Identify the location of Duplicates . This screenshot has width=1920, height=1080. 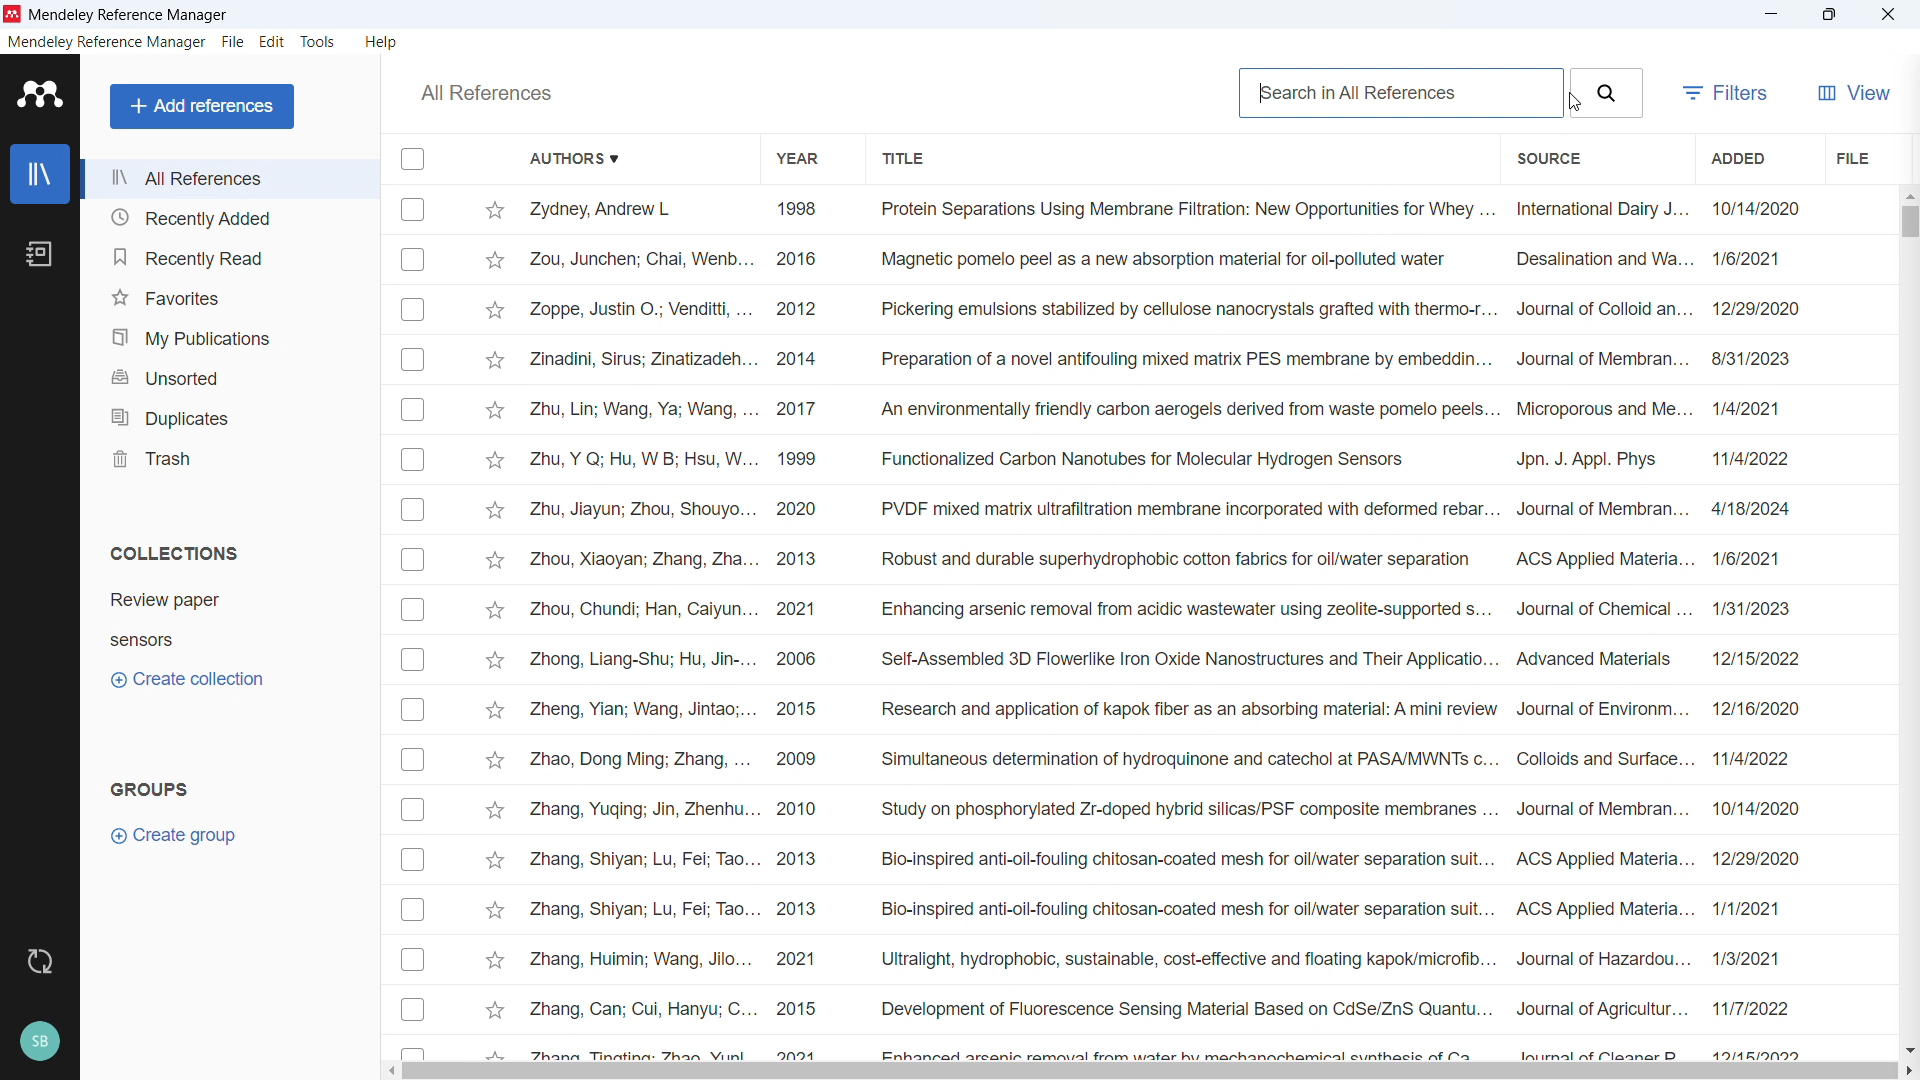
(228, 415).